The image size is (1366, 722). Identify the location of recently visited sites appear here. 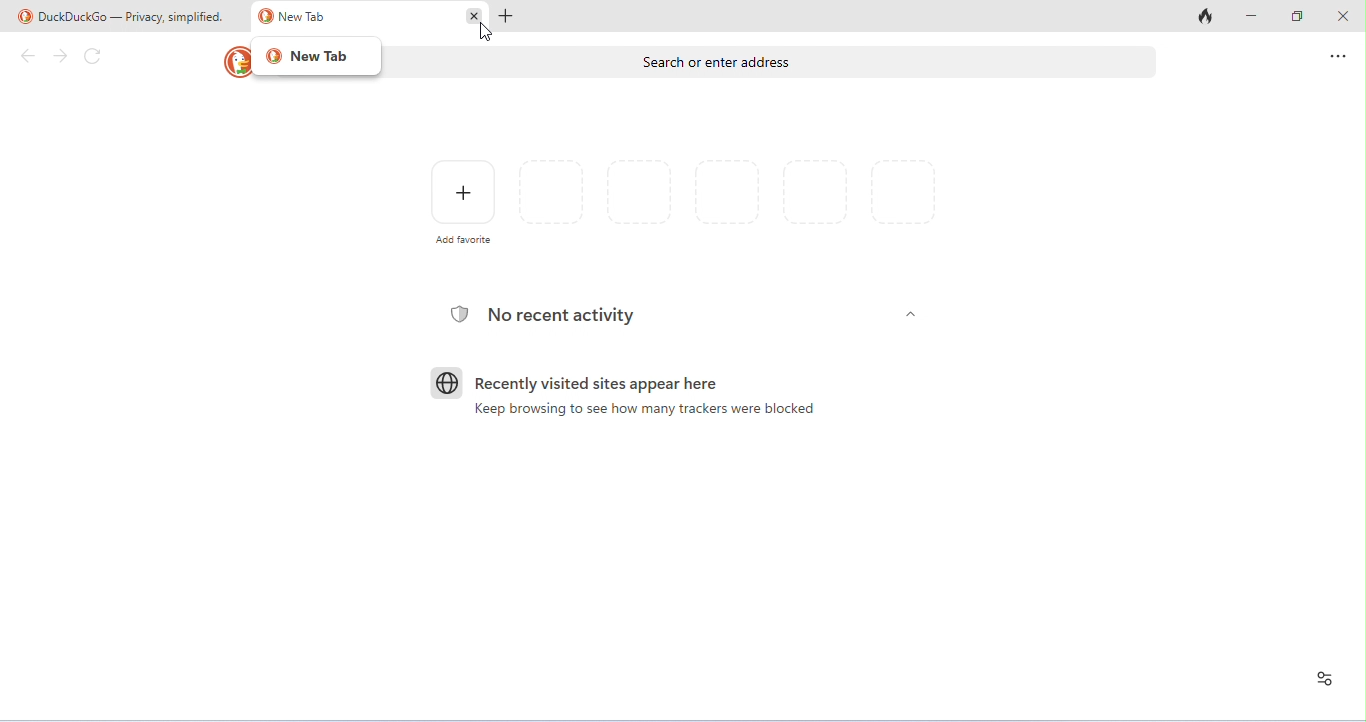
(575, 381).